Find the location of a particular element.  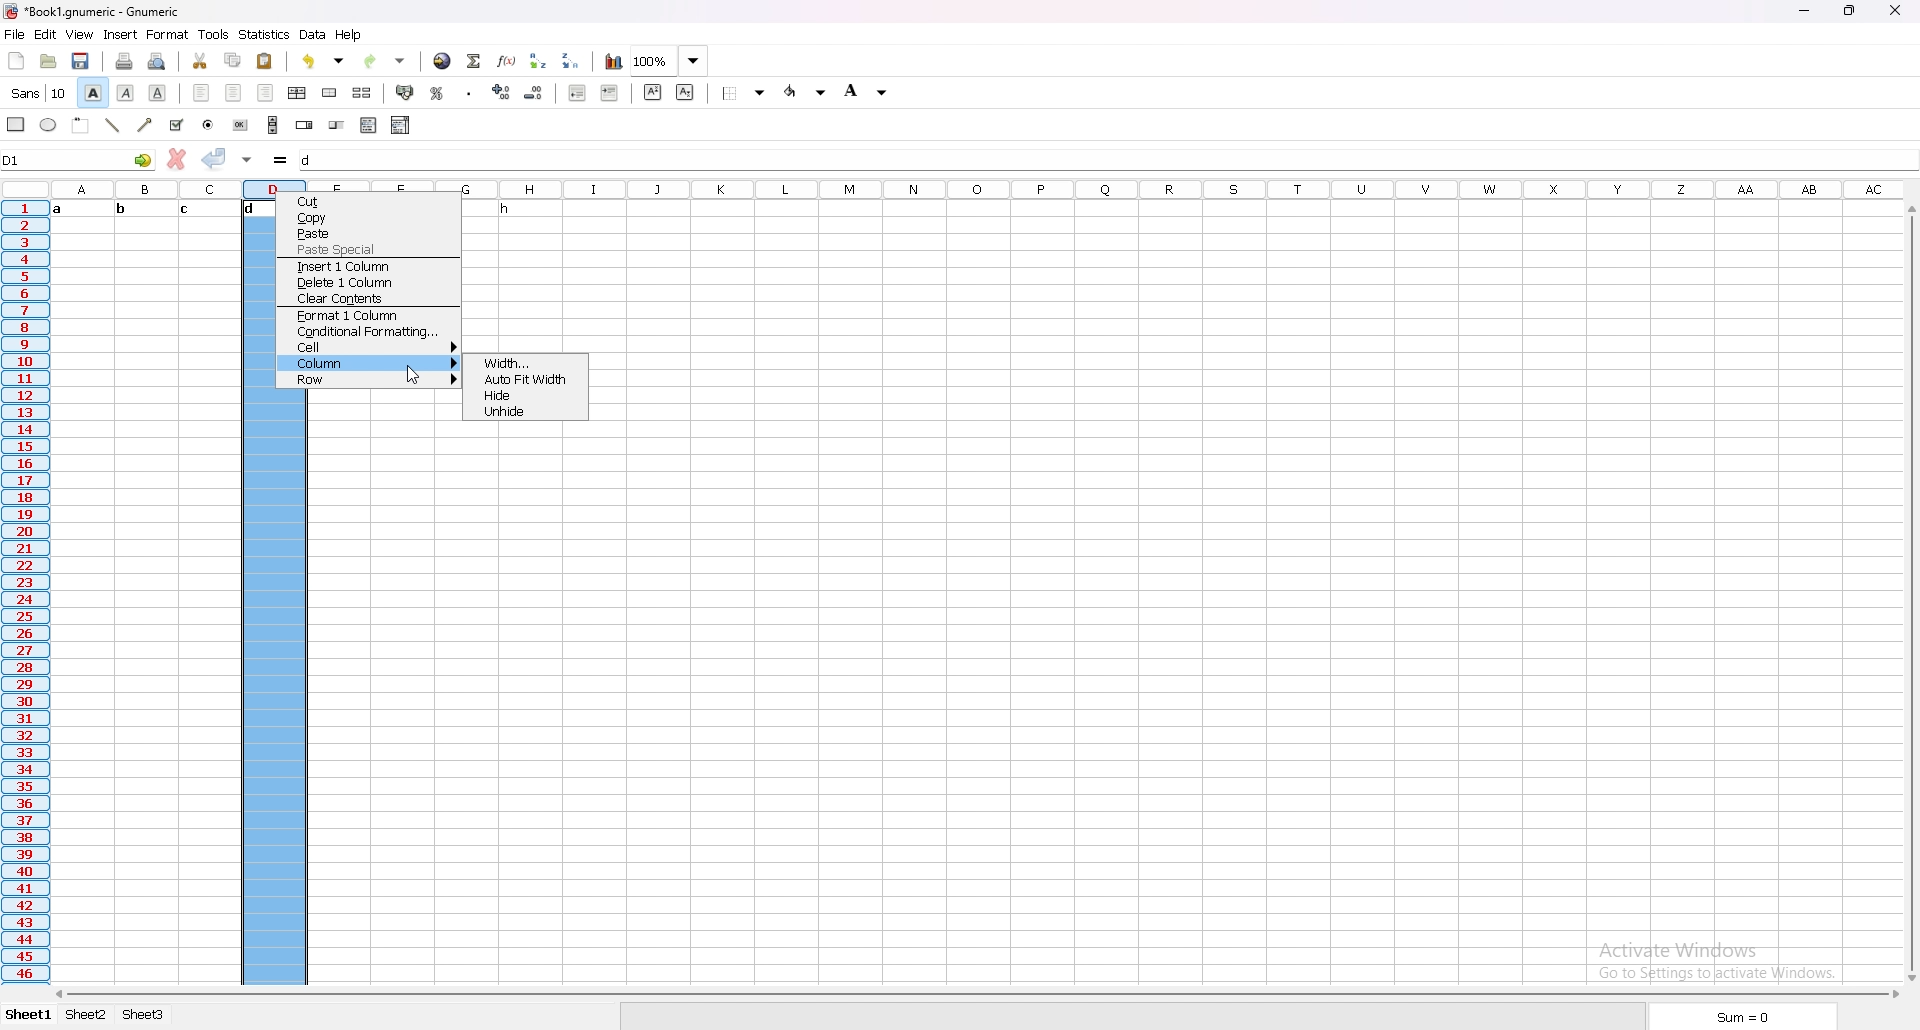

scroll bar is located at coordinates (975, 995).